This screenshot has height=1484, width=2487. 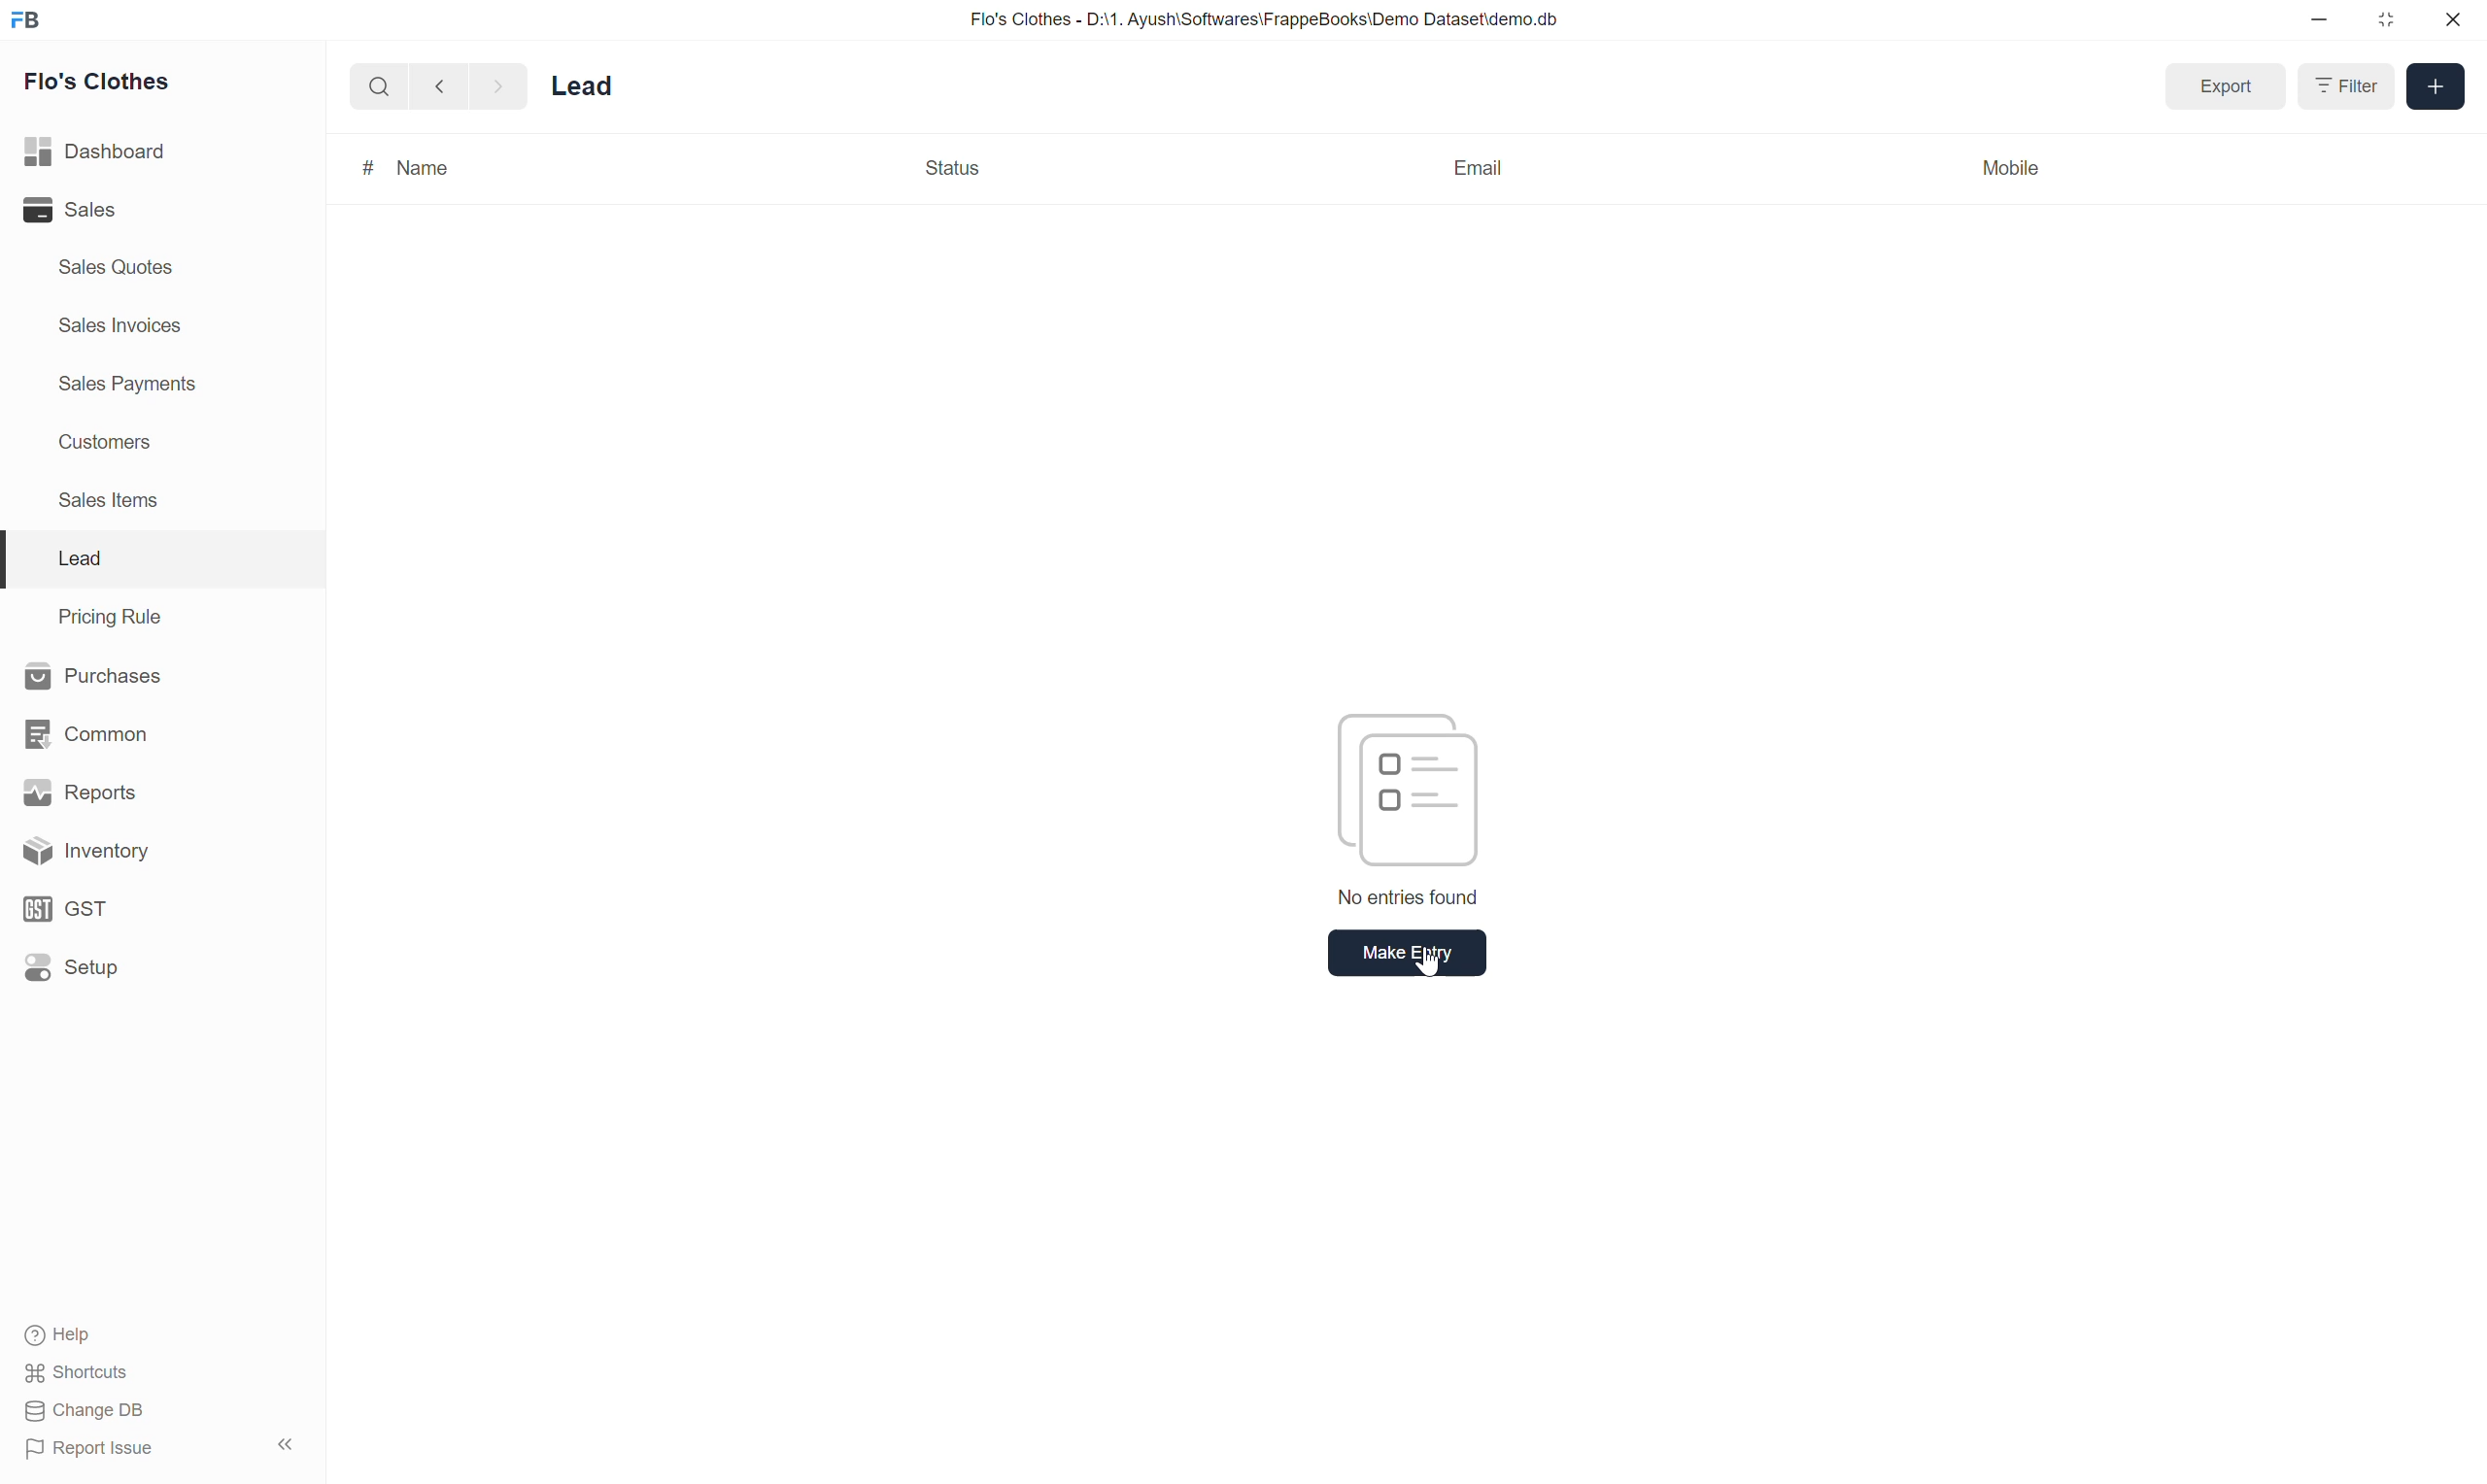 What do you see at coordinates (596, 83) in the screenshot?
I see `Lead` at bounding box center [596, 83].